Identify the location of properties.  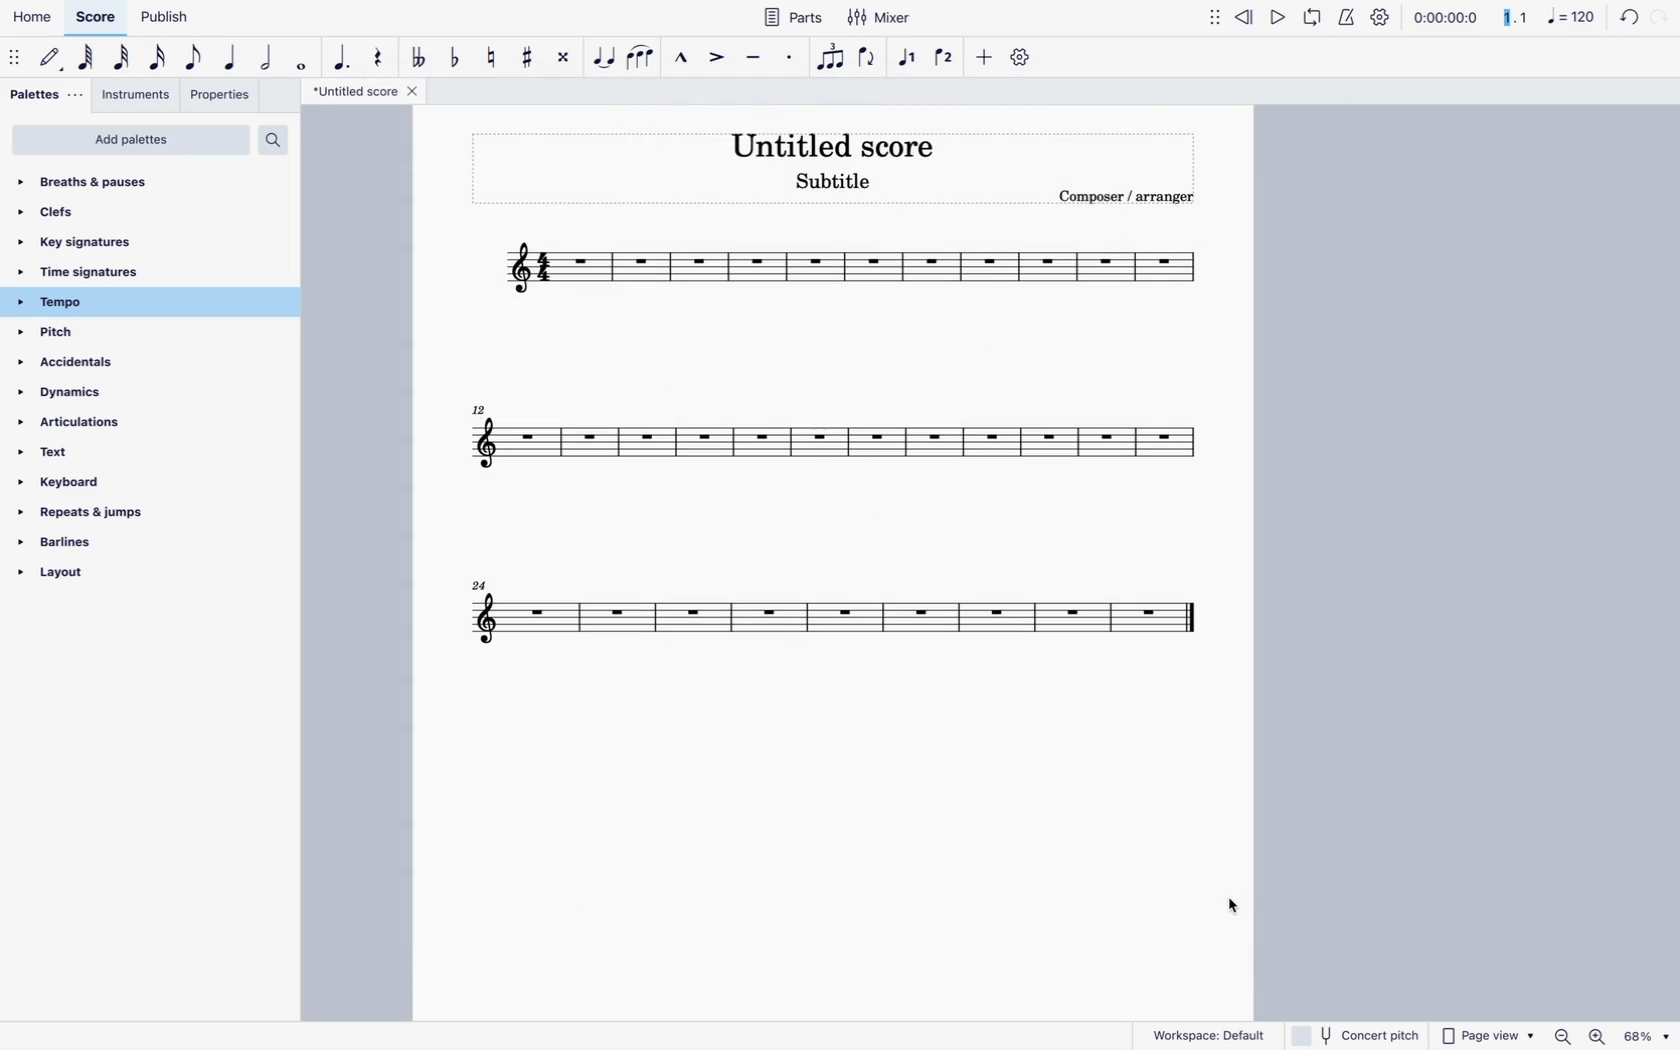
(221, 98).